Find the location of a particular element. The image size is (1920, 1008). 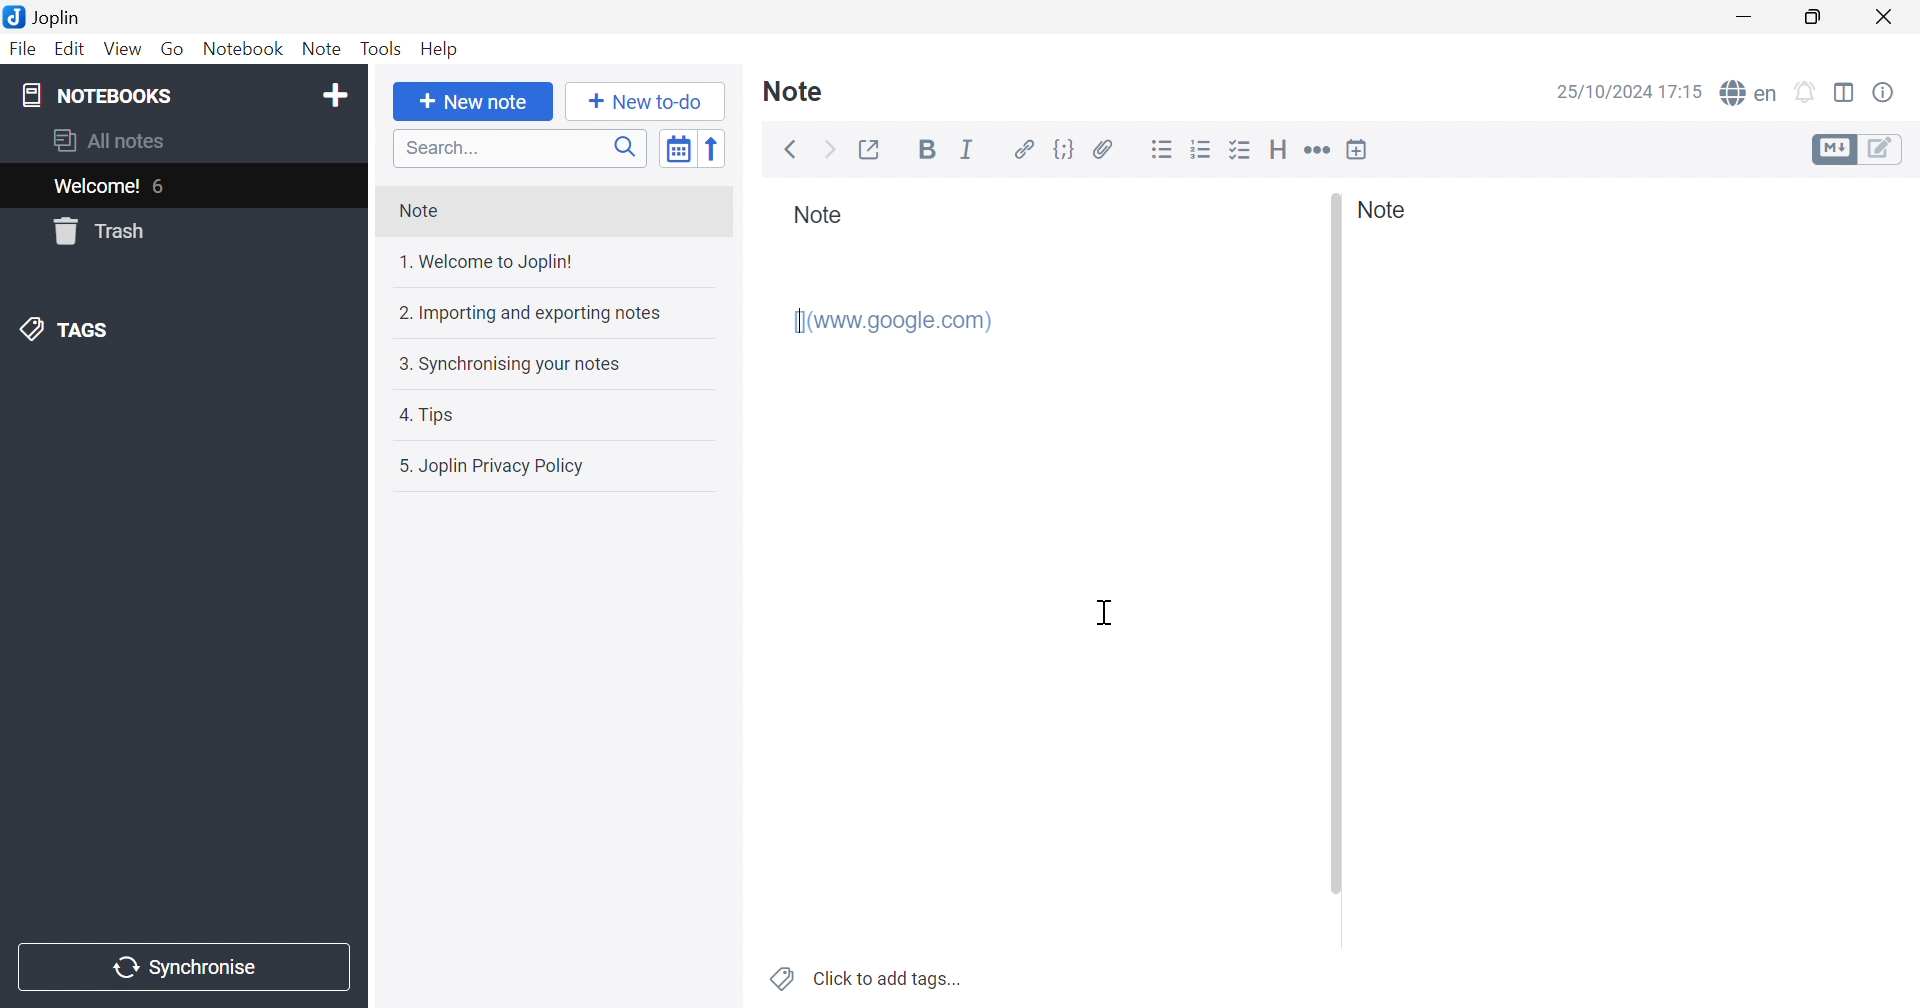

Click to add tags... is located at coordinates (863, 977).